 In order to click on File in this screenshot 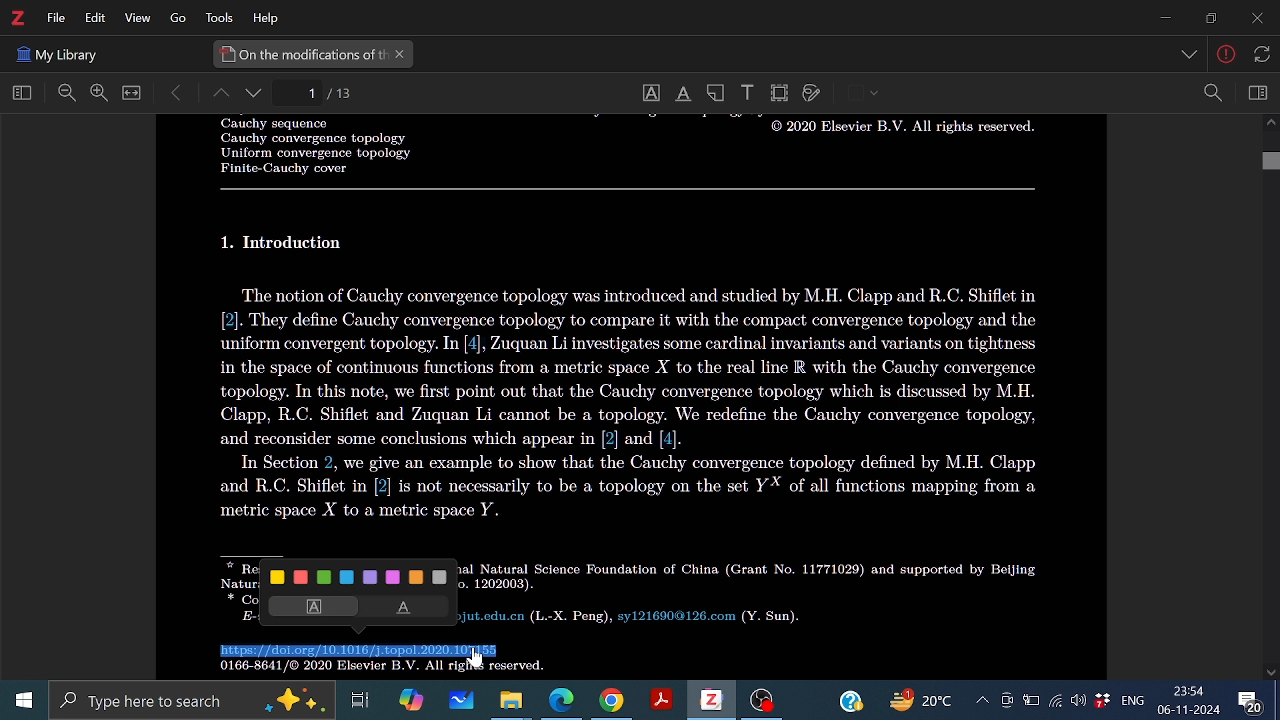, I will do `click(56, 18)`.